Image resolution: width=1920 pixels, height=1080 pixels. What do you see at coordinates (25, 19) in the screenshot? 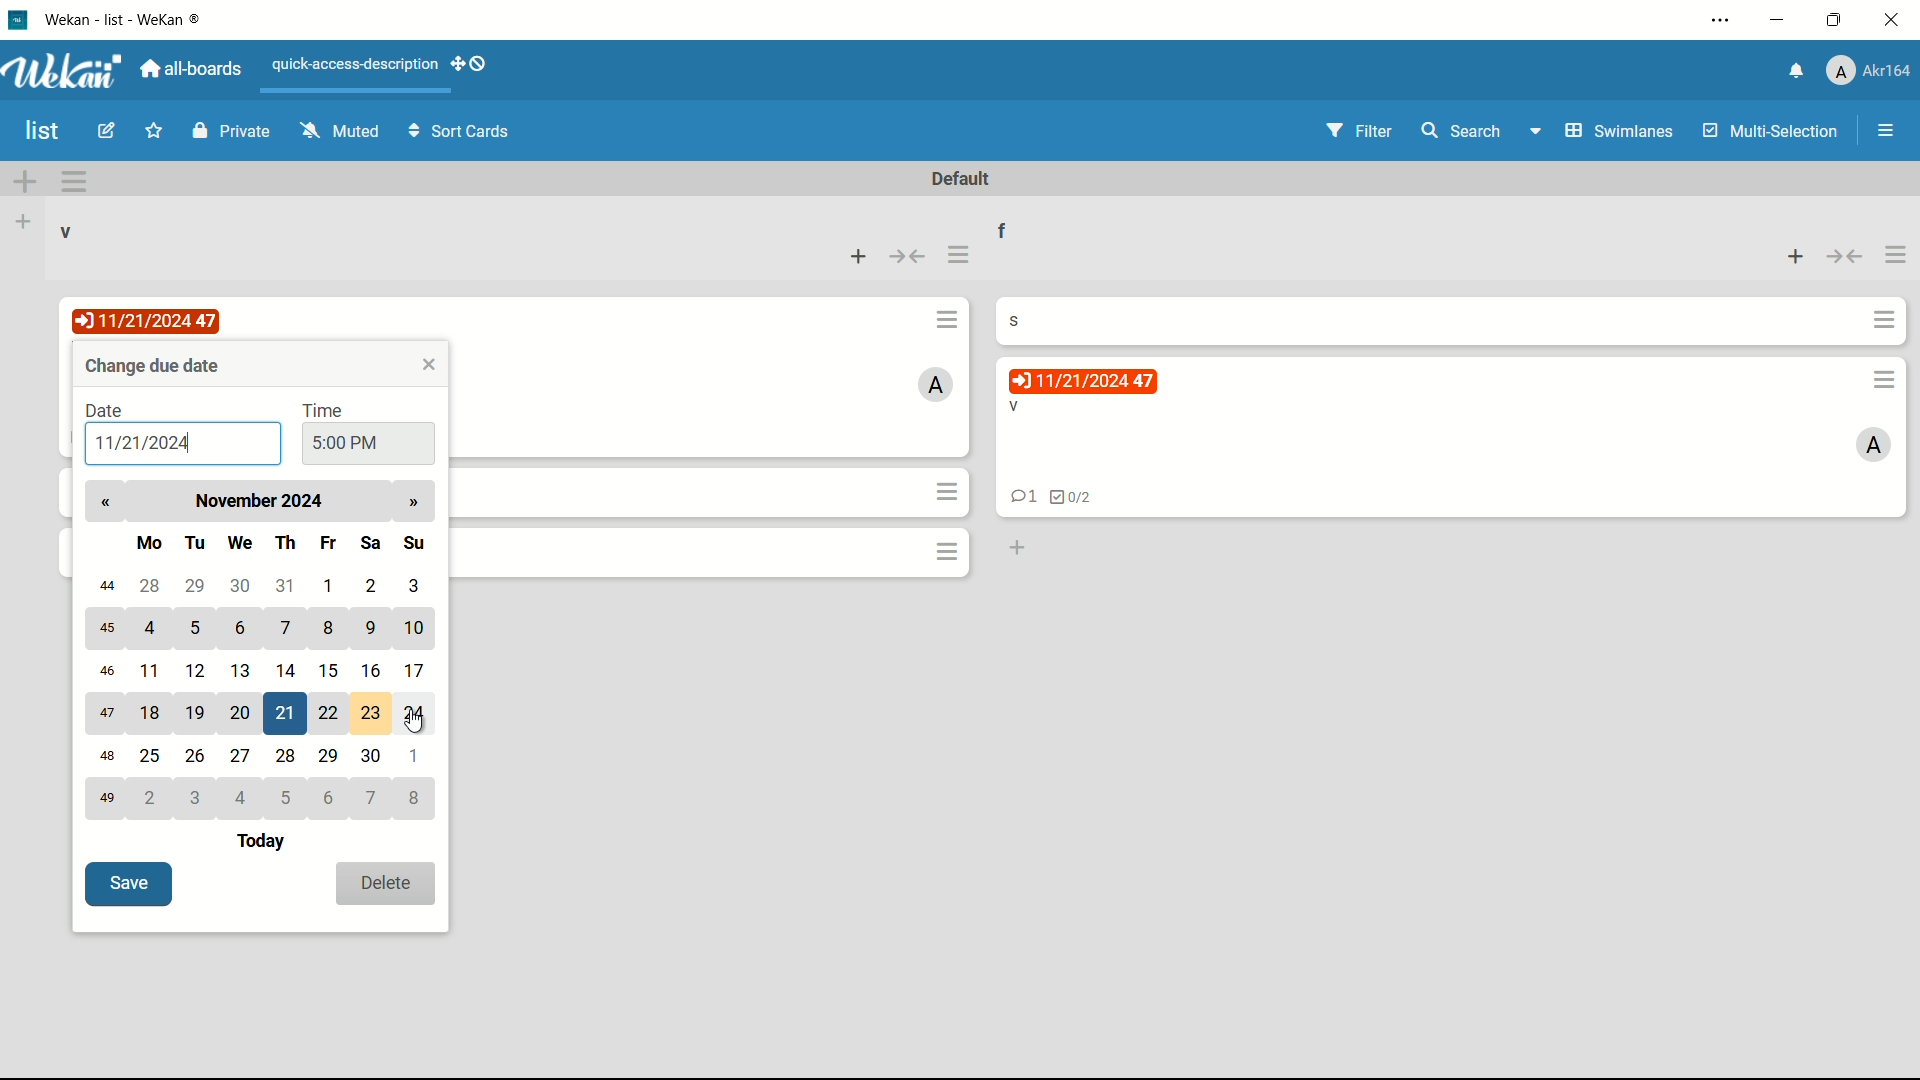
I see `wekan icon` at bounding box center [25, 19].